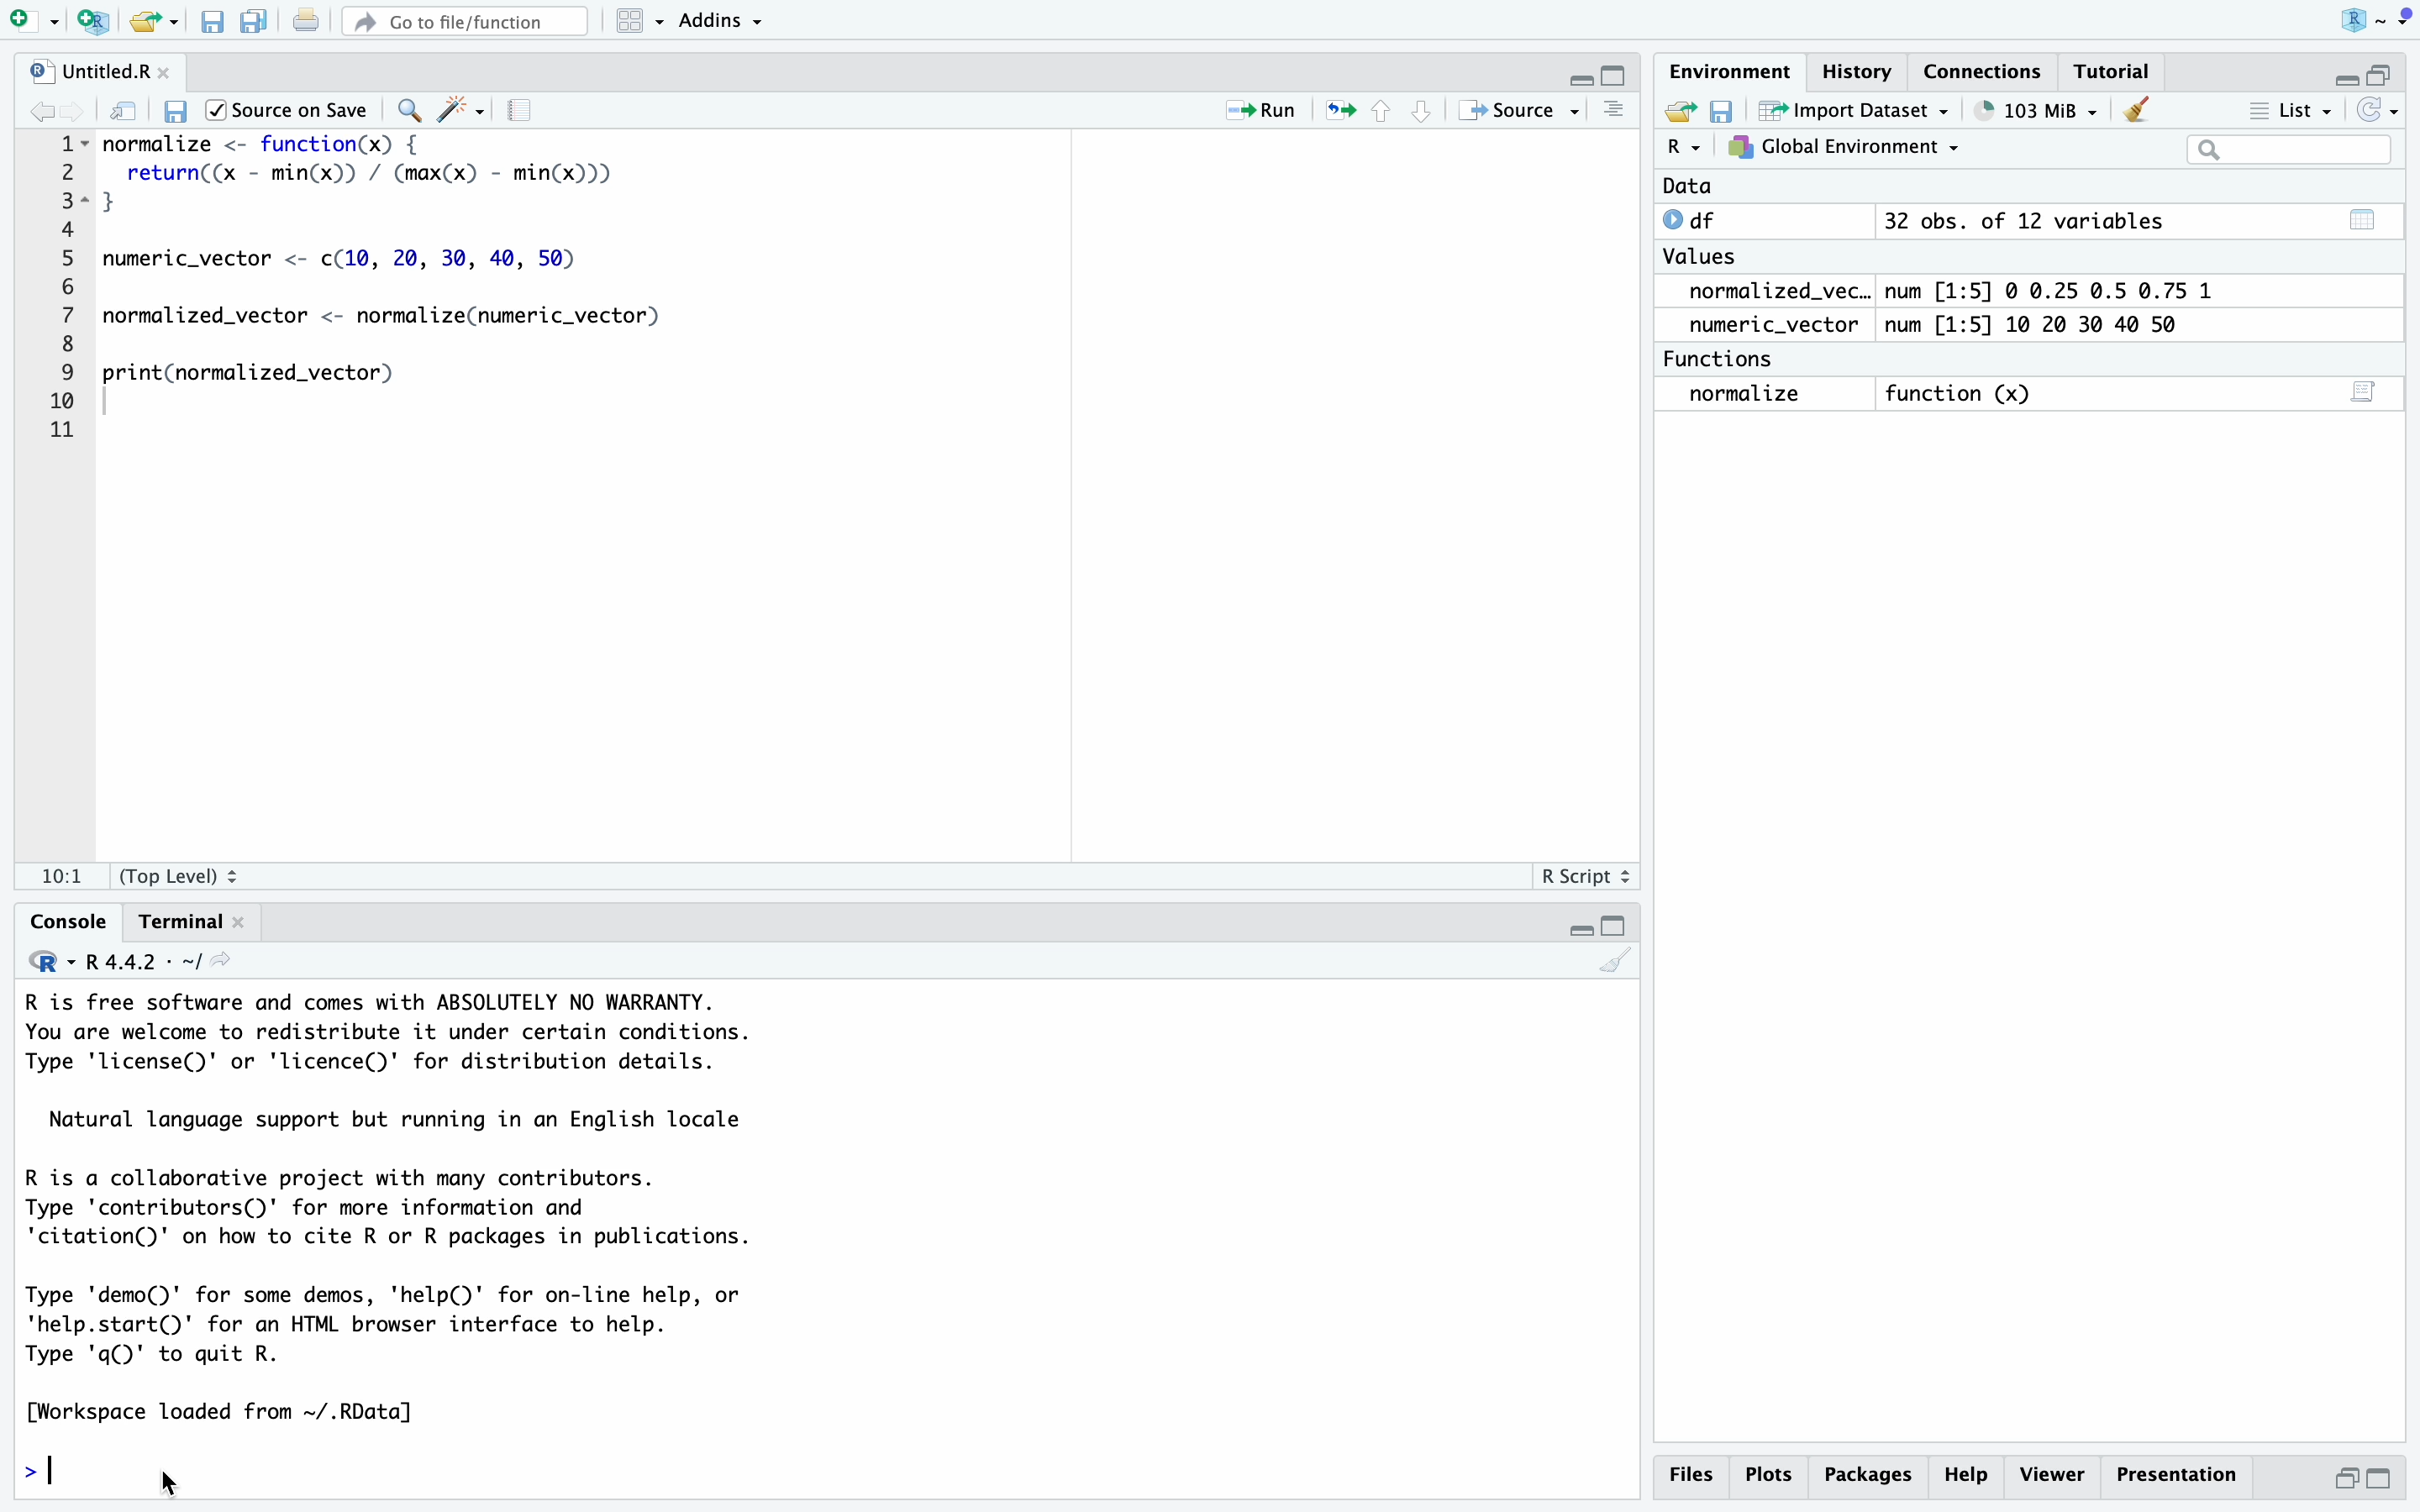  I want to click on Print the current file, so click(306, 24).